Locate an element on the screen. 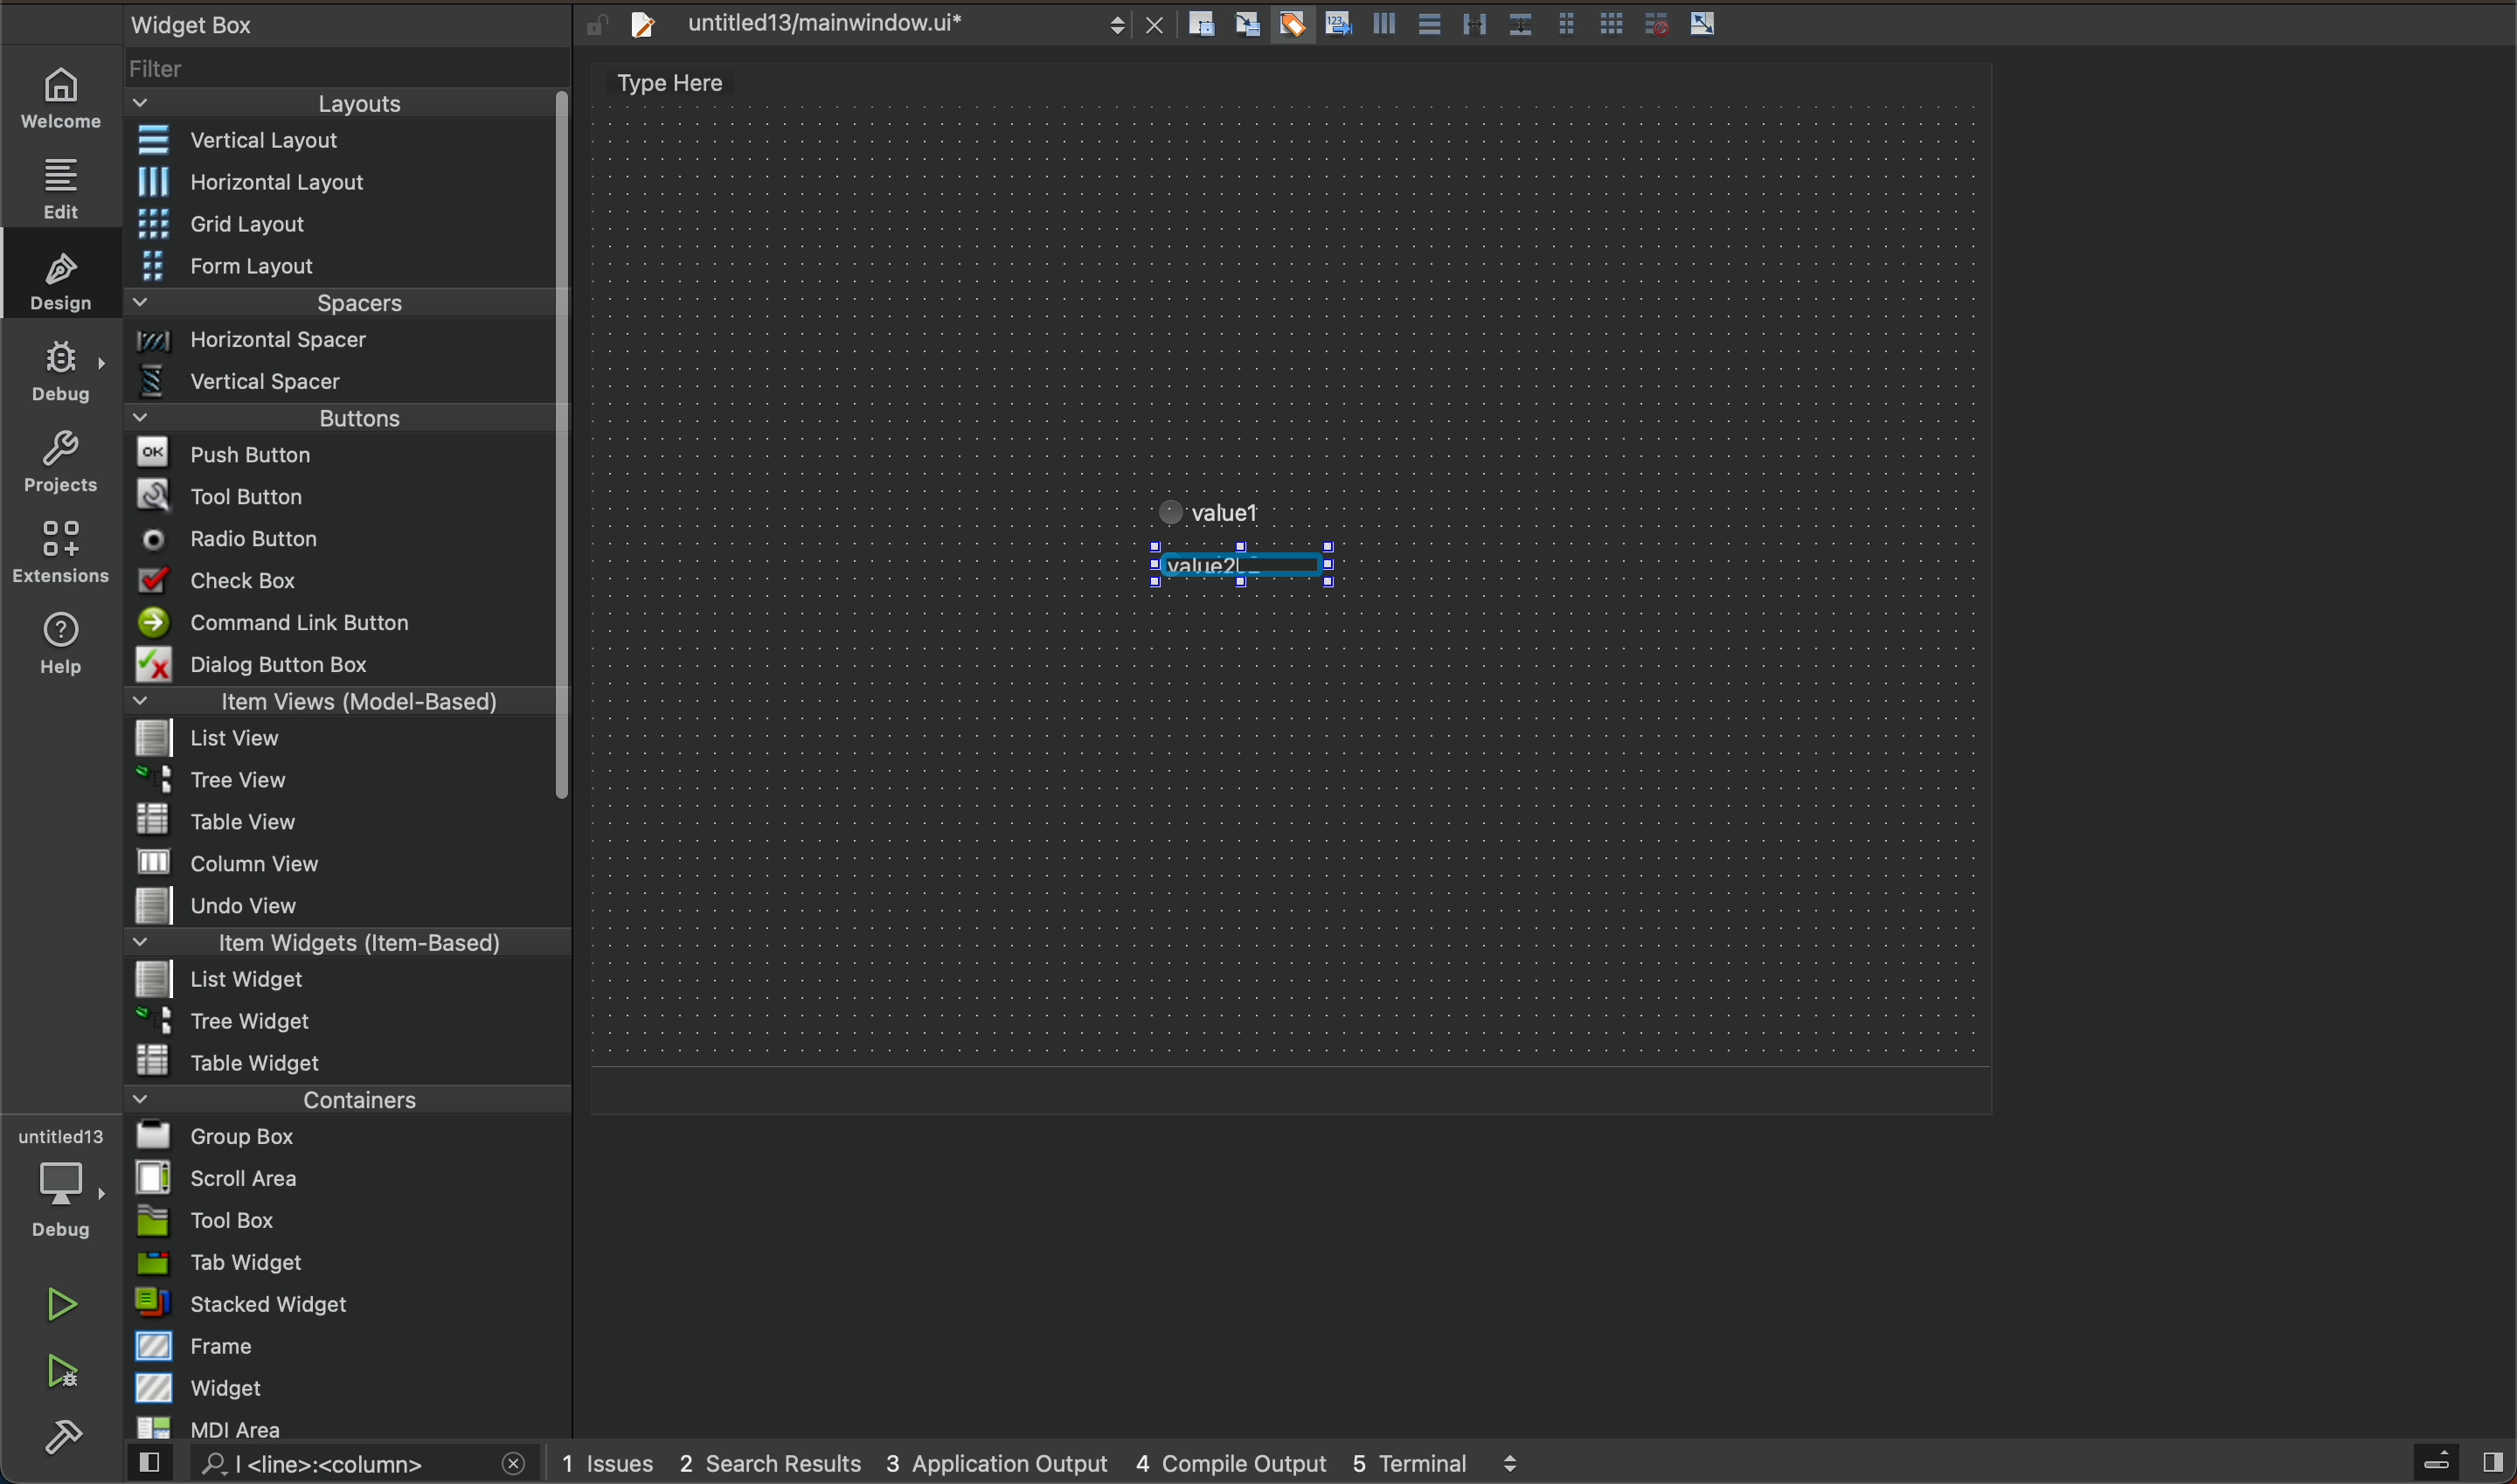 The height and width of the screenshot is (1484, 2517). Vertical layout  is located at coordinates (343, 142).